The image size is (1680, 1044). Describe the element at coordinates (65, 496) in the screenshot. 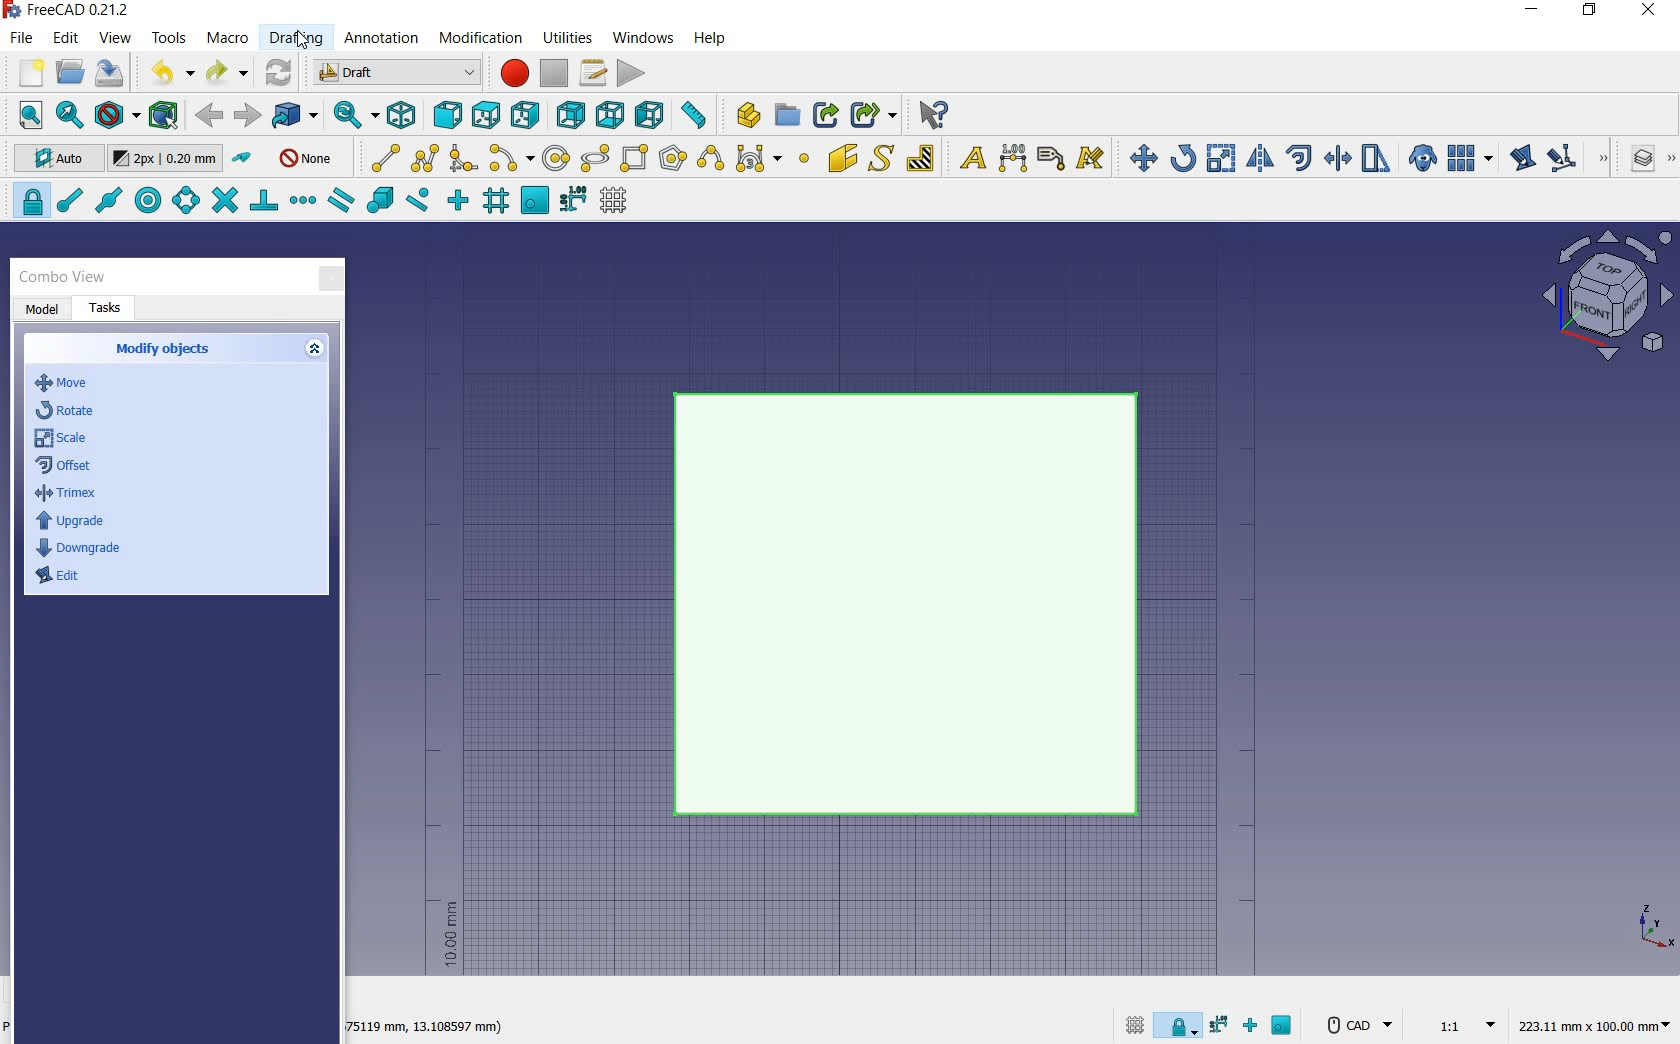

I see `trimex` at that location.